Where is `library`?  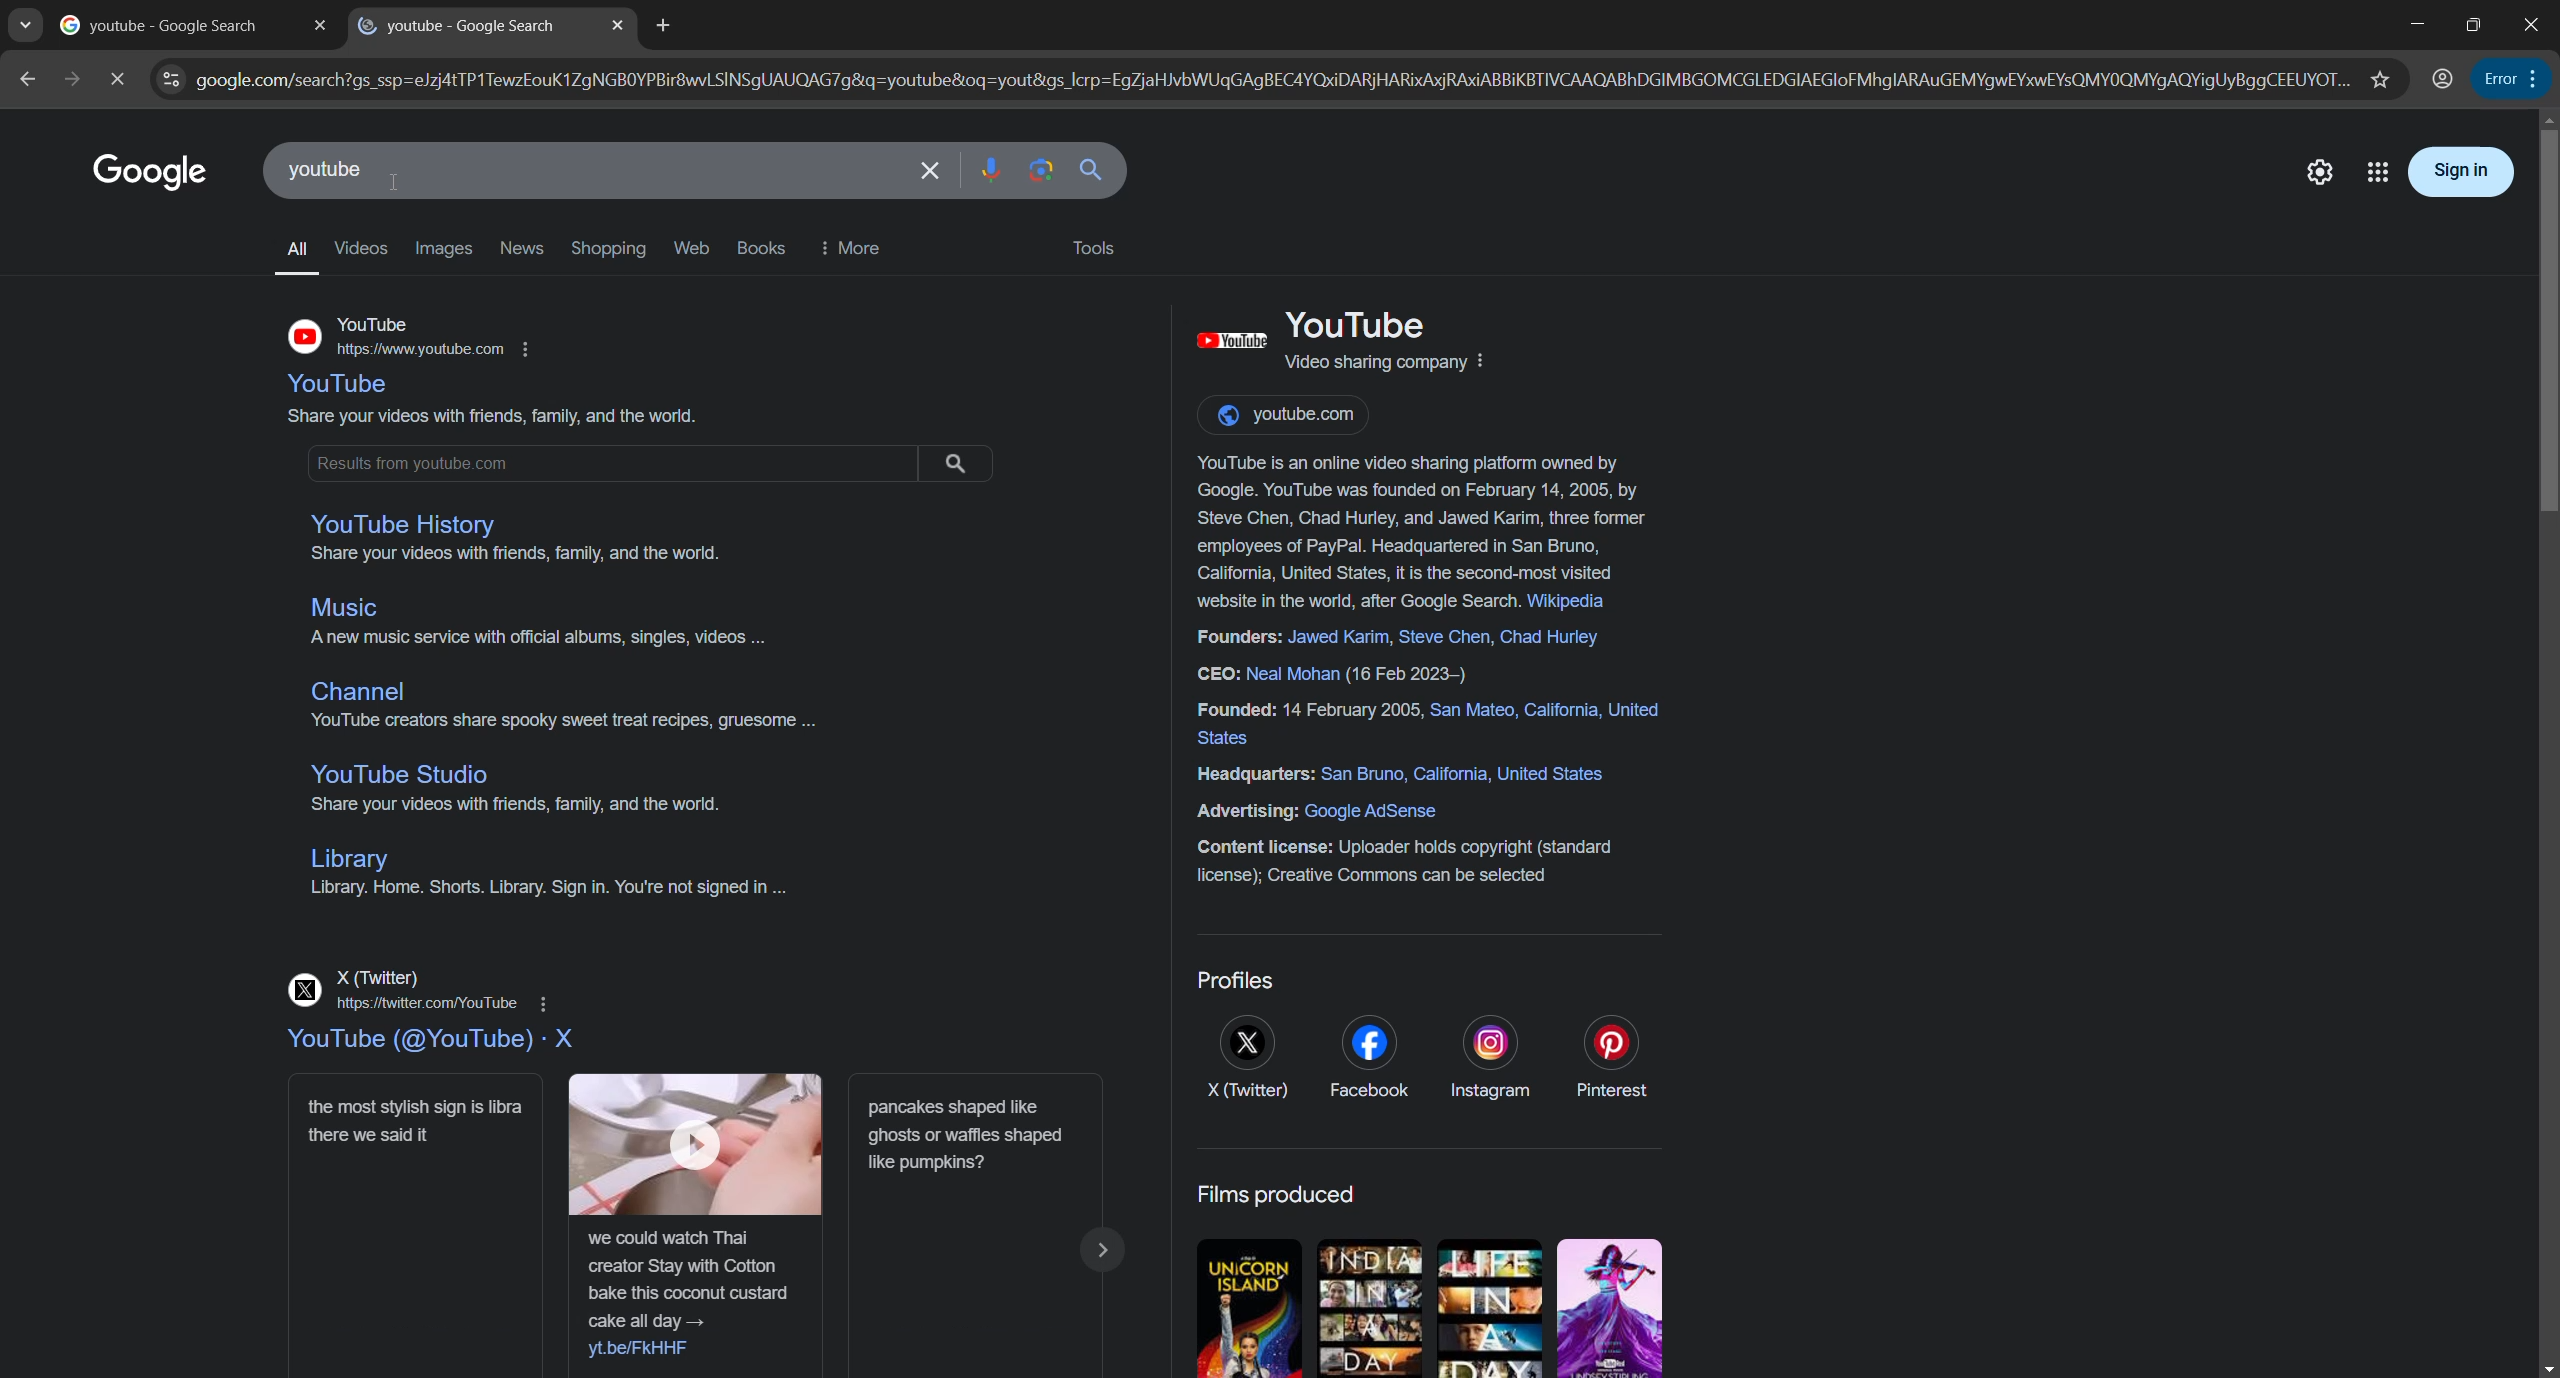 library is located at coordinates (346, 860).